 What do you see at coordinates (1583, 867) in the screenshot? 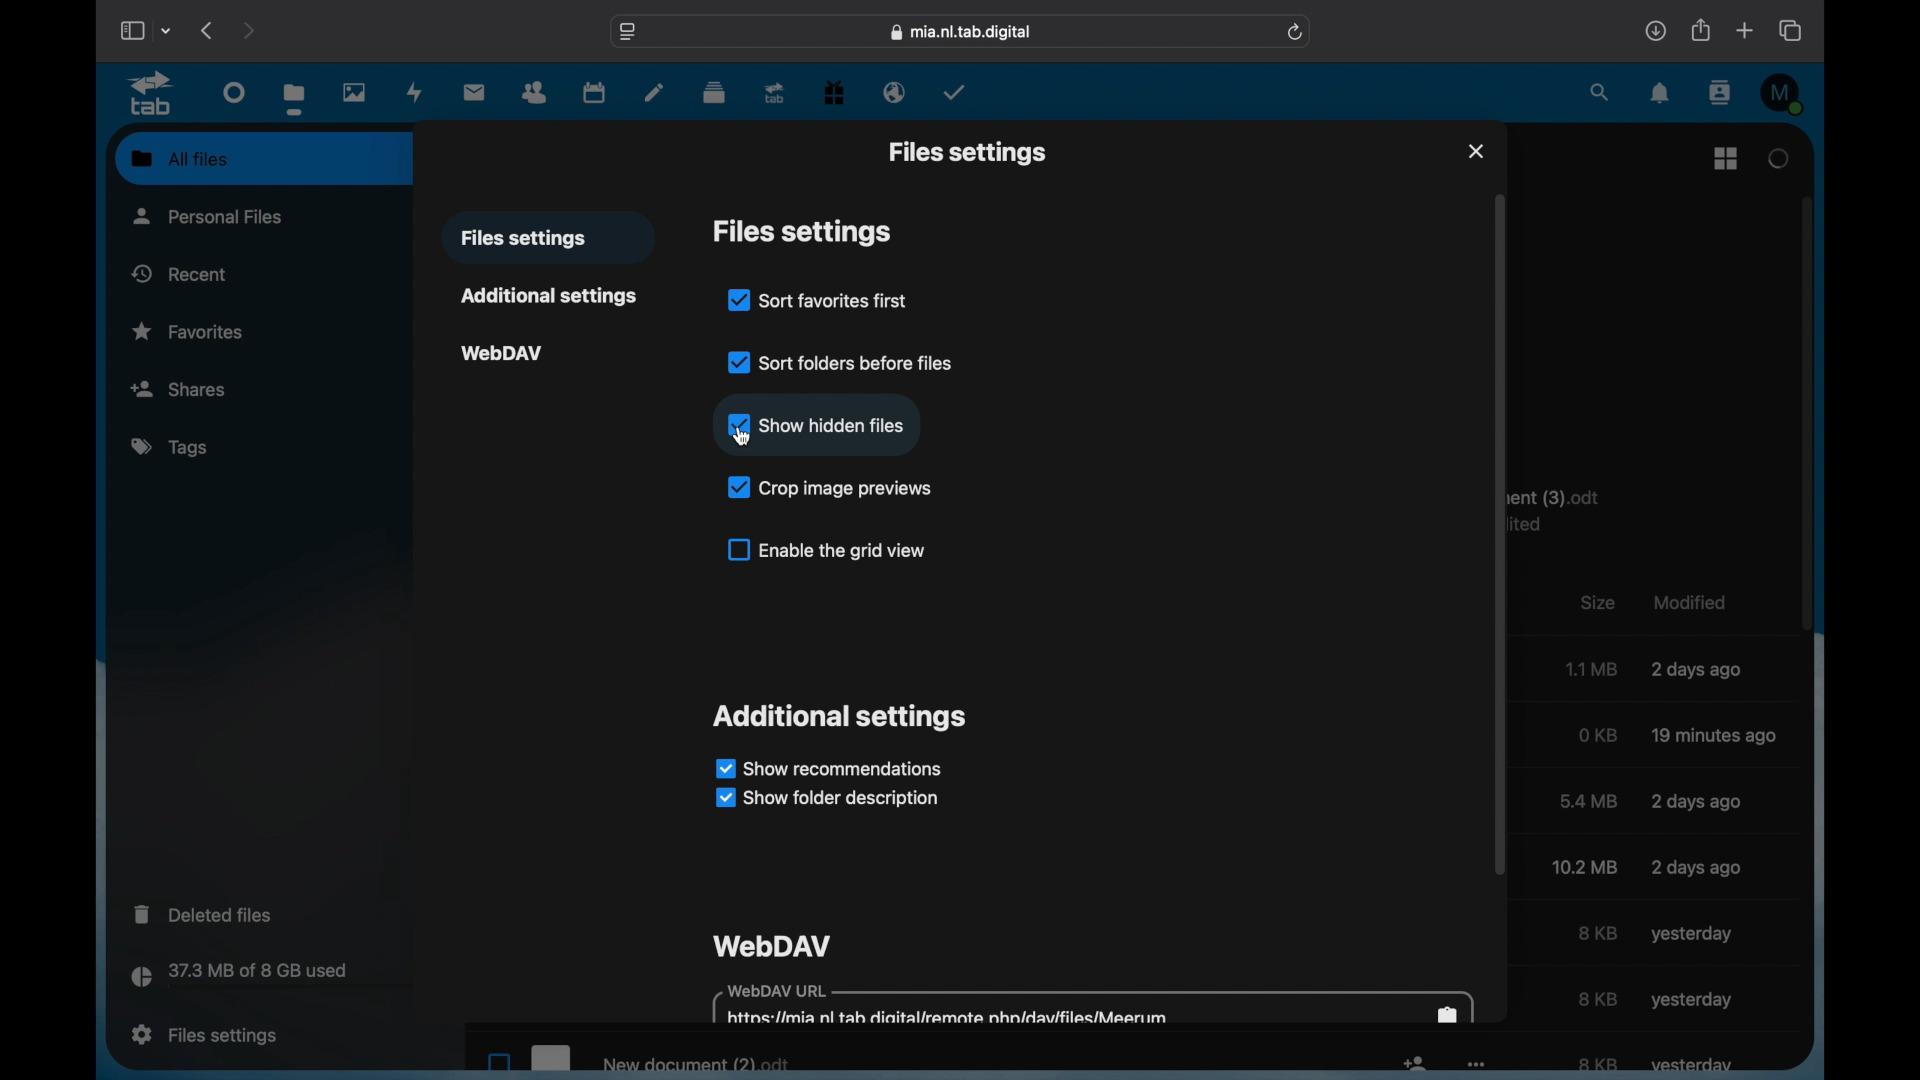
I see `size` at bounding box center [1583, 867].